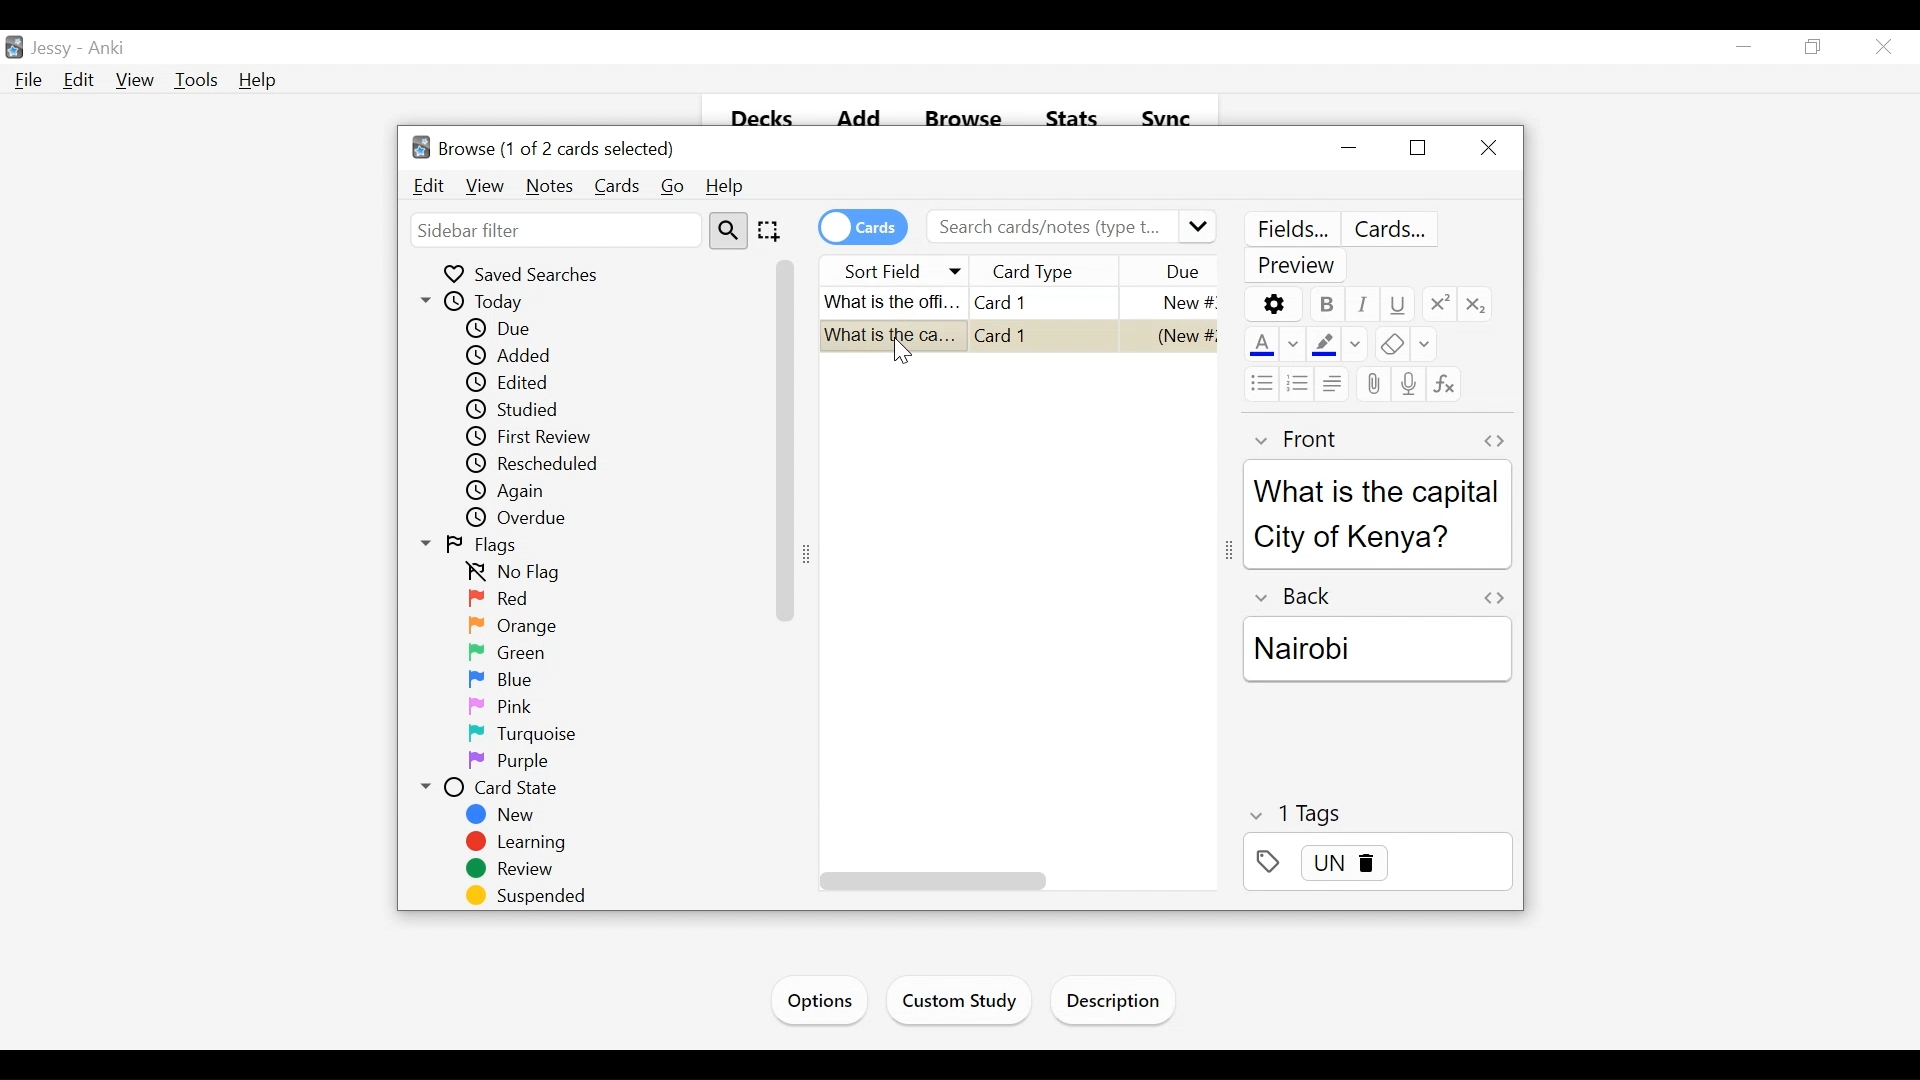  I want to click on Front Field, so click(1377, 535).